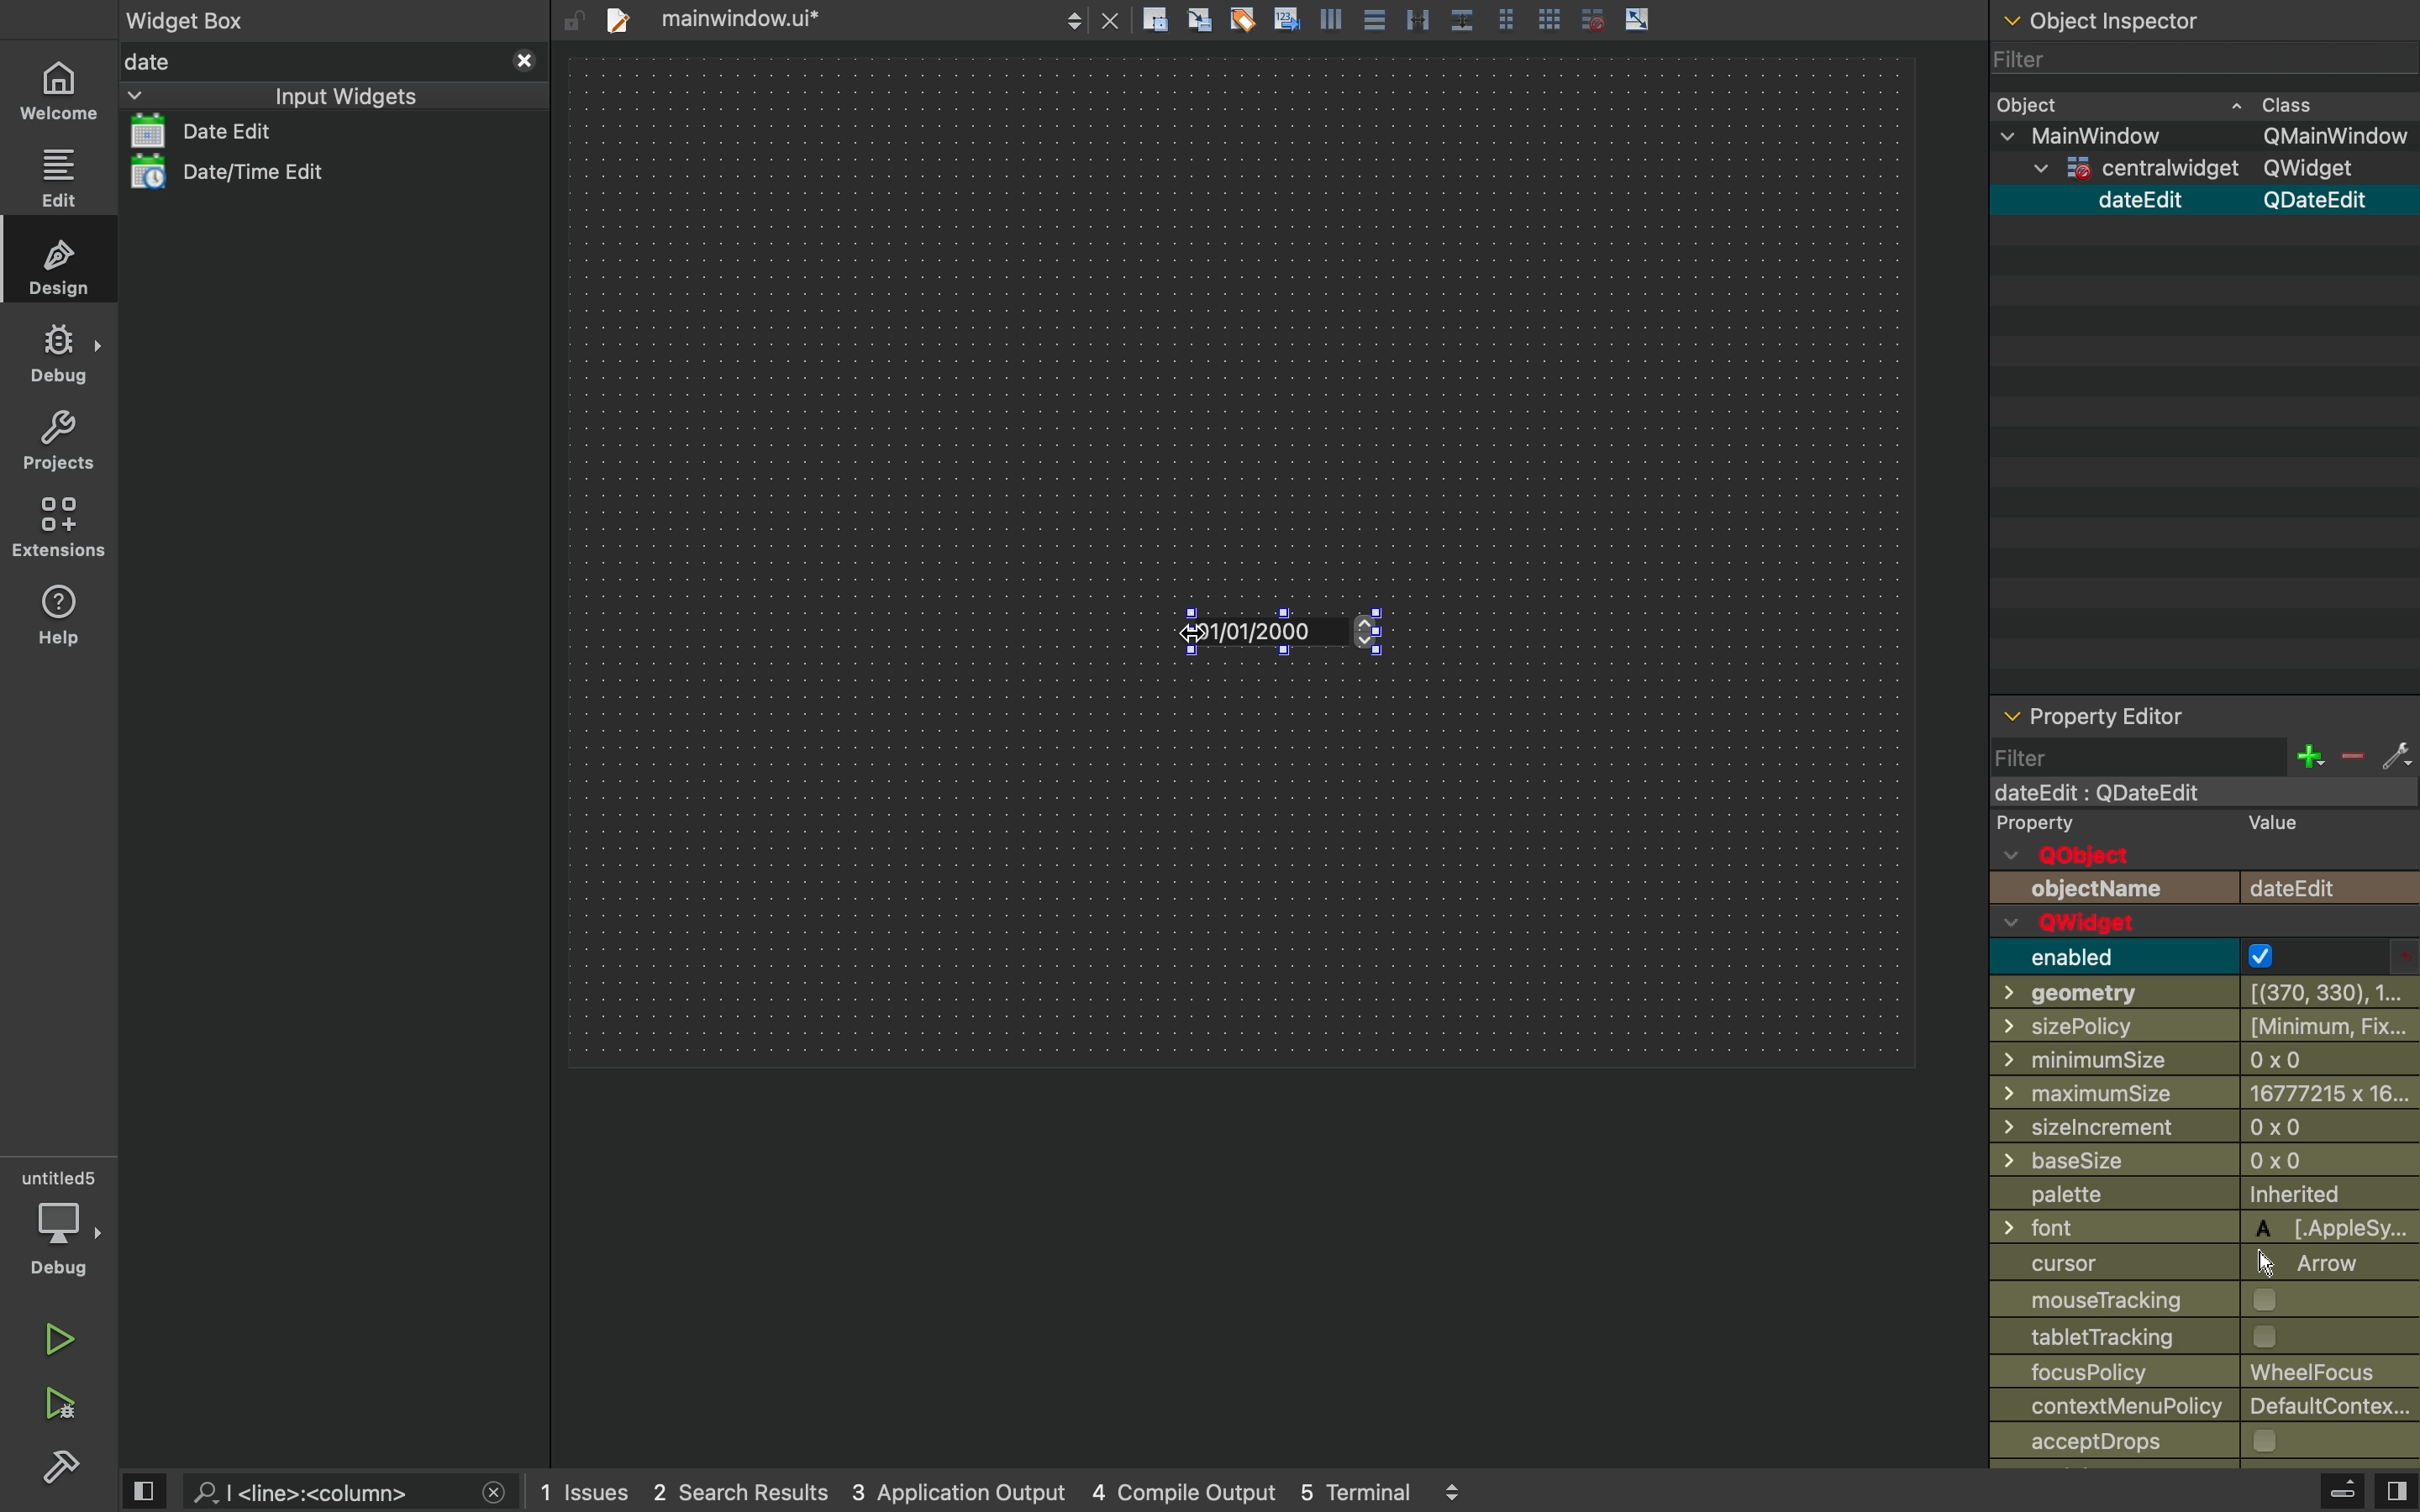 The width and height of the screenshot is (2420, 1512). Describe the element at coordinates (327, 1490) in the screenshot. I see `search` at that location.